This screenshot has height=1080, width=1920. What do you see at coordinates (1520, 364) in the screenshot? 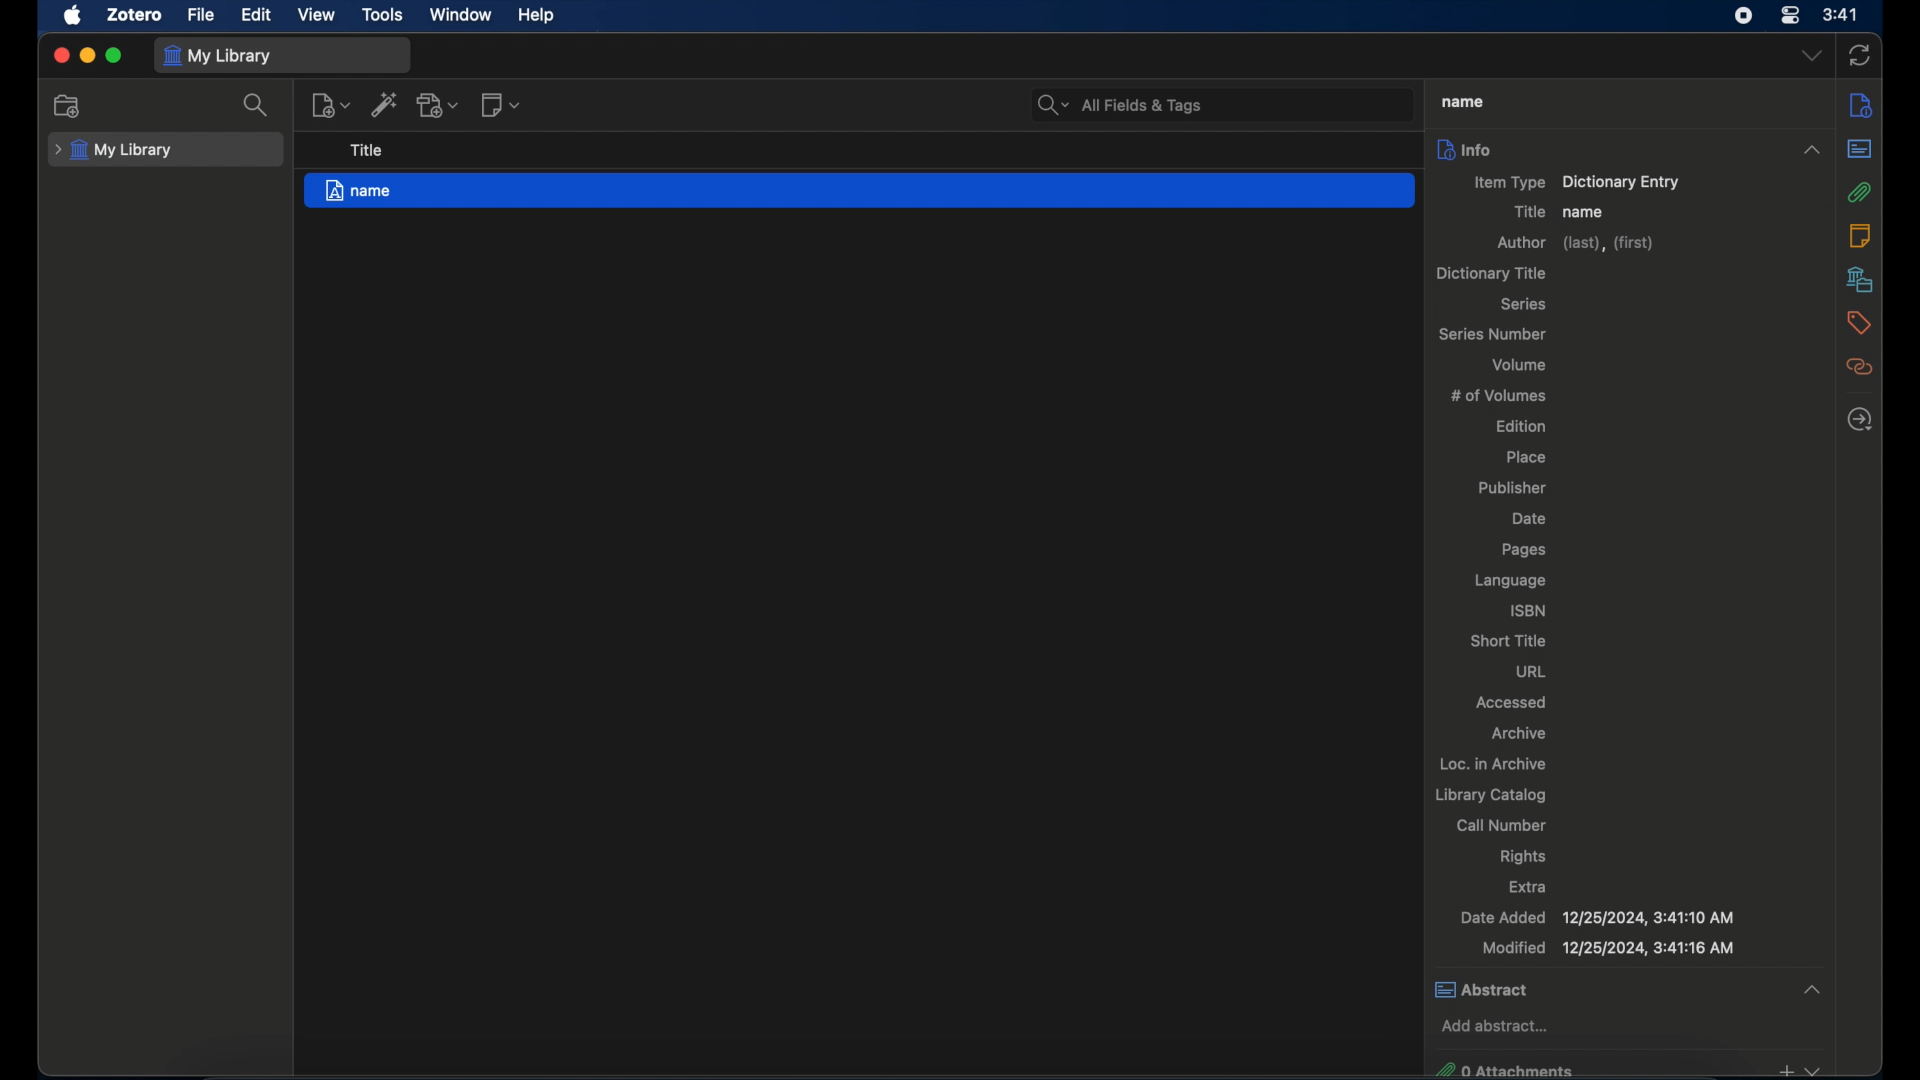
I see `volume` at bounding box center [1520, 364].